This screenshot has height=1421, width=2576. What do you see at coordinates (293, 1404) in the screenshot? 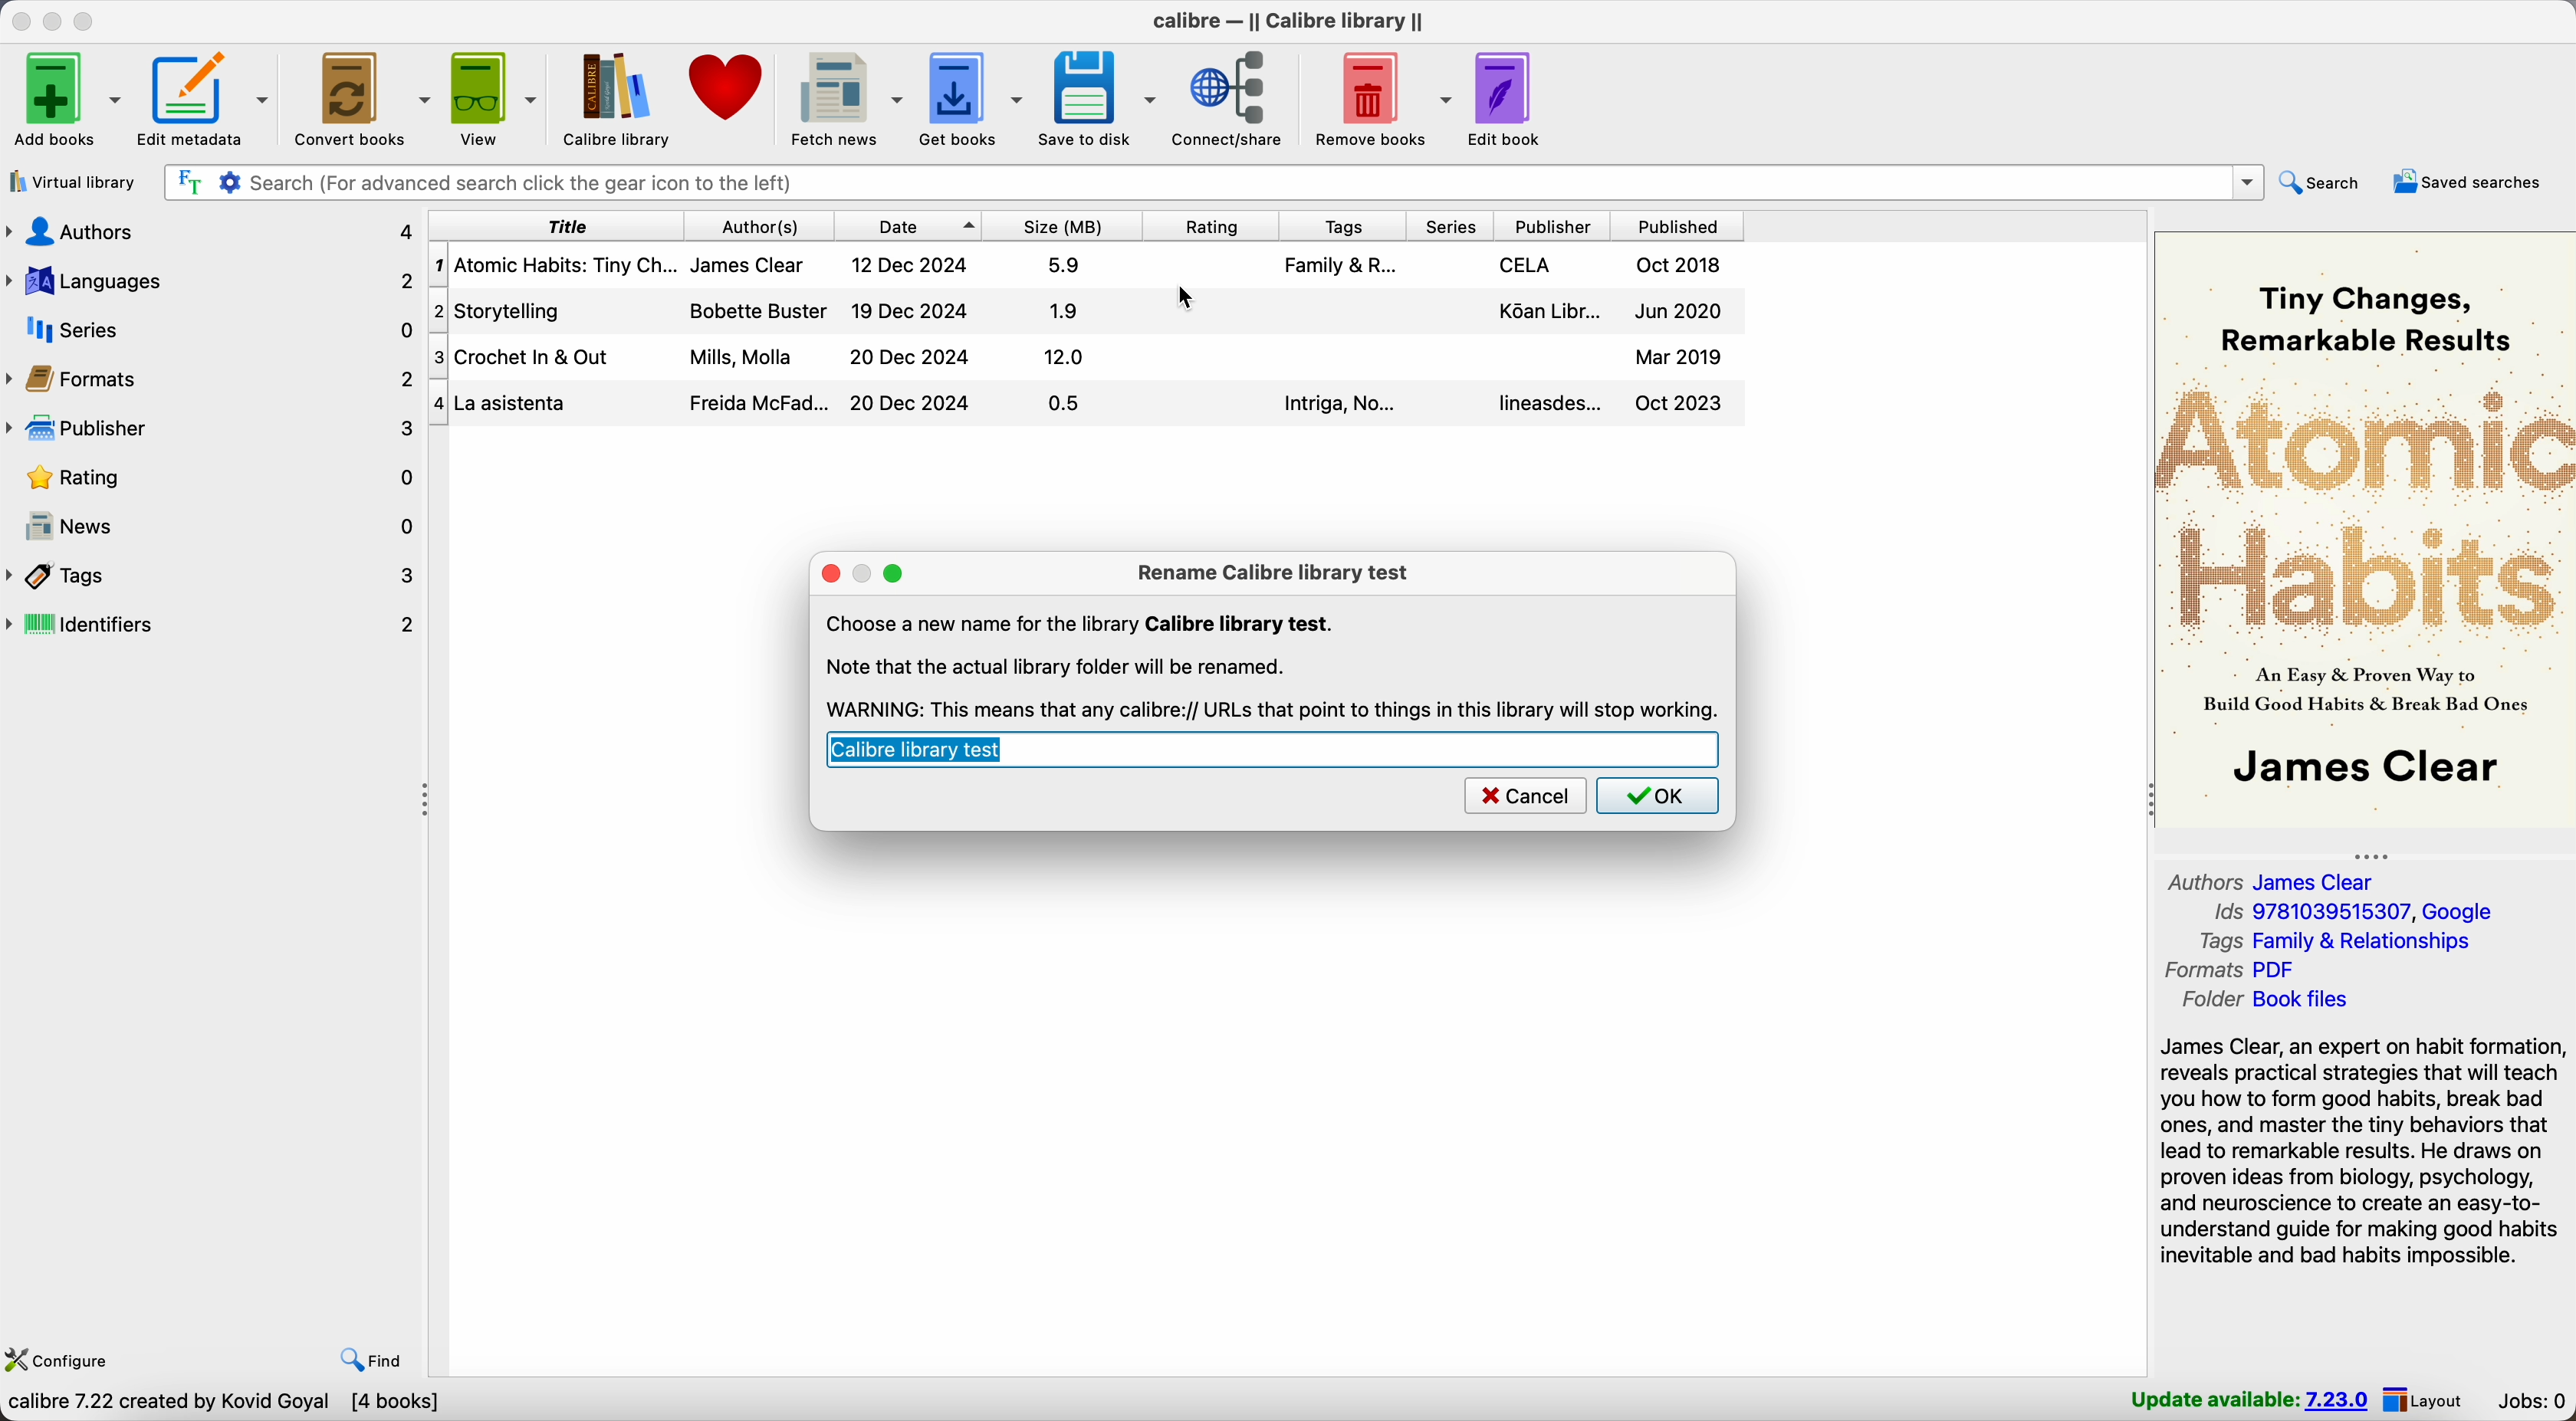
I see `Choose Calibre library to work with Calibre library [4 books]` at bounding box center [293, 1404].